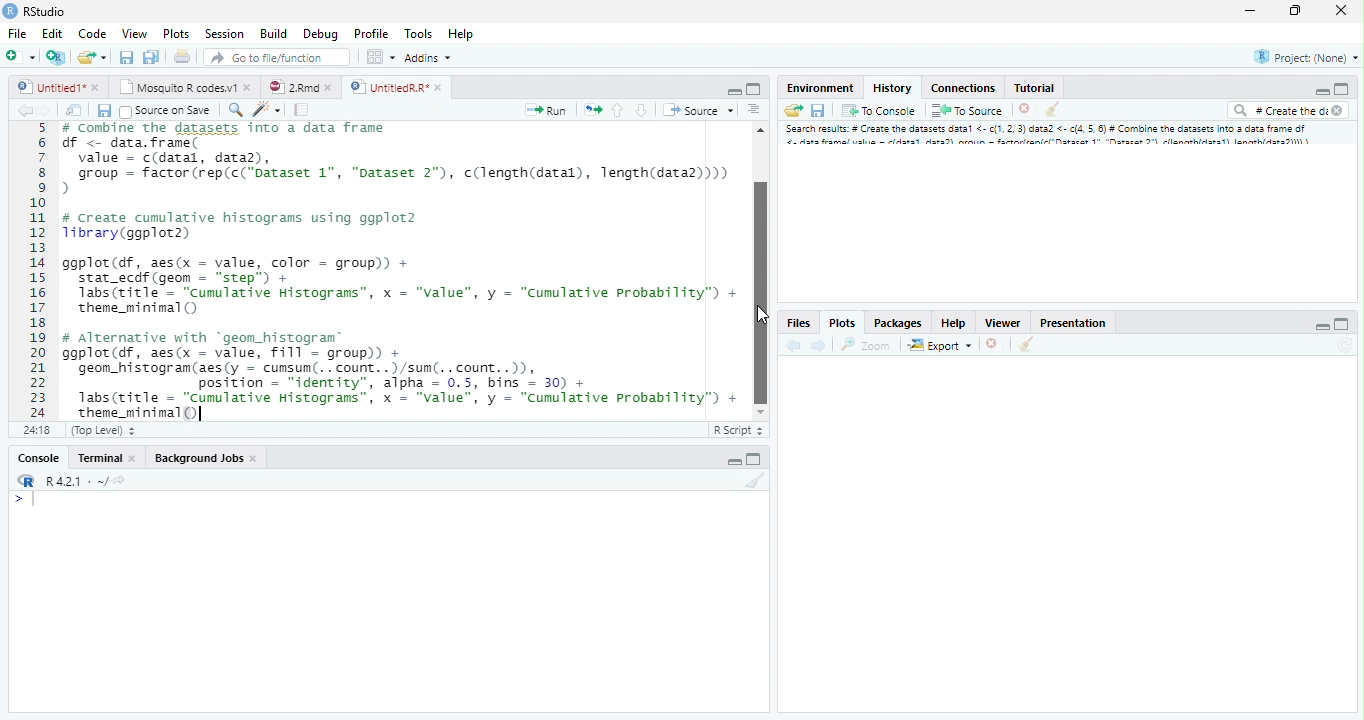 Image resolution: width=1364 pixels, height=720 pixels. Describe the element at coordinates (1055, 111) in the screenshot. I see `Clear console` at that location.